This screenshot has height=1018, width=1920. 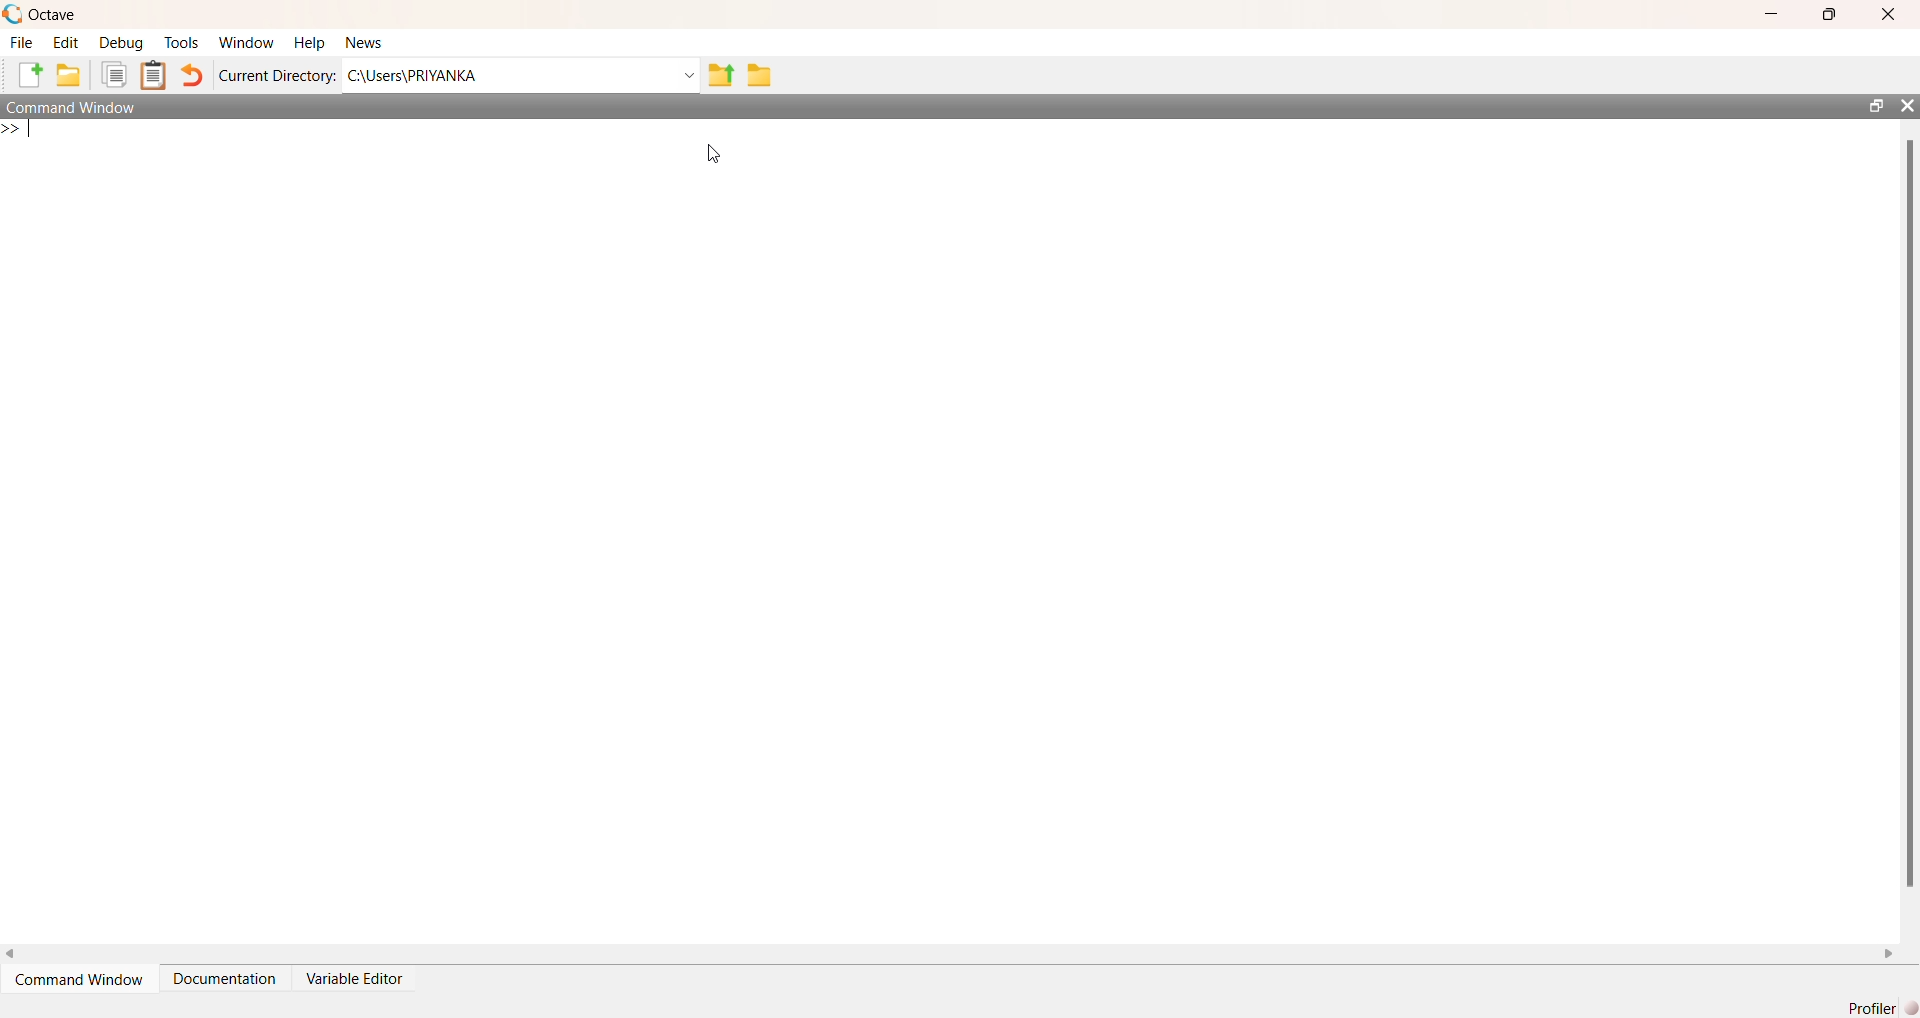 What do you see at coordinates (65, 44) in the screenshot?
I see `edit` at bounding box center [65, 44].